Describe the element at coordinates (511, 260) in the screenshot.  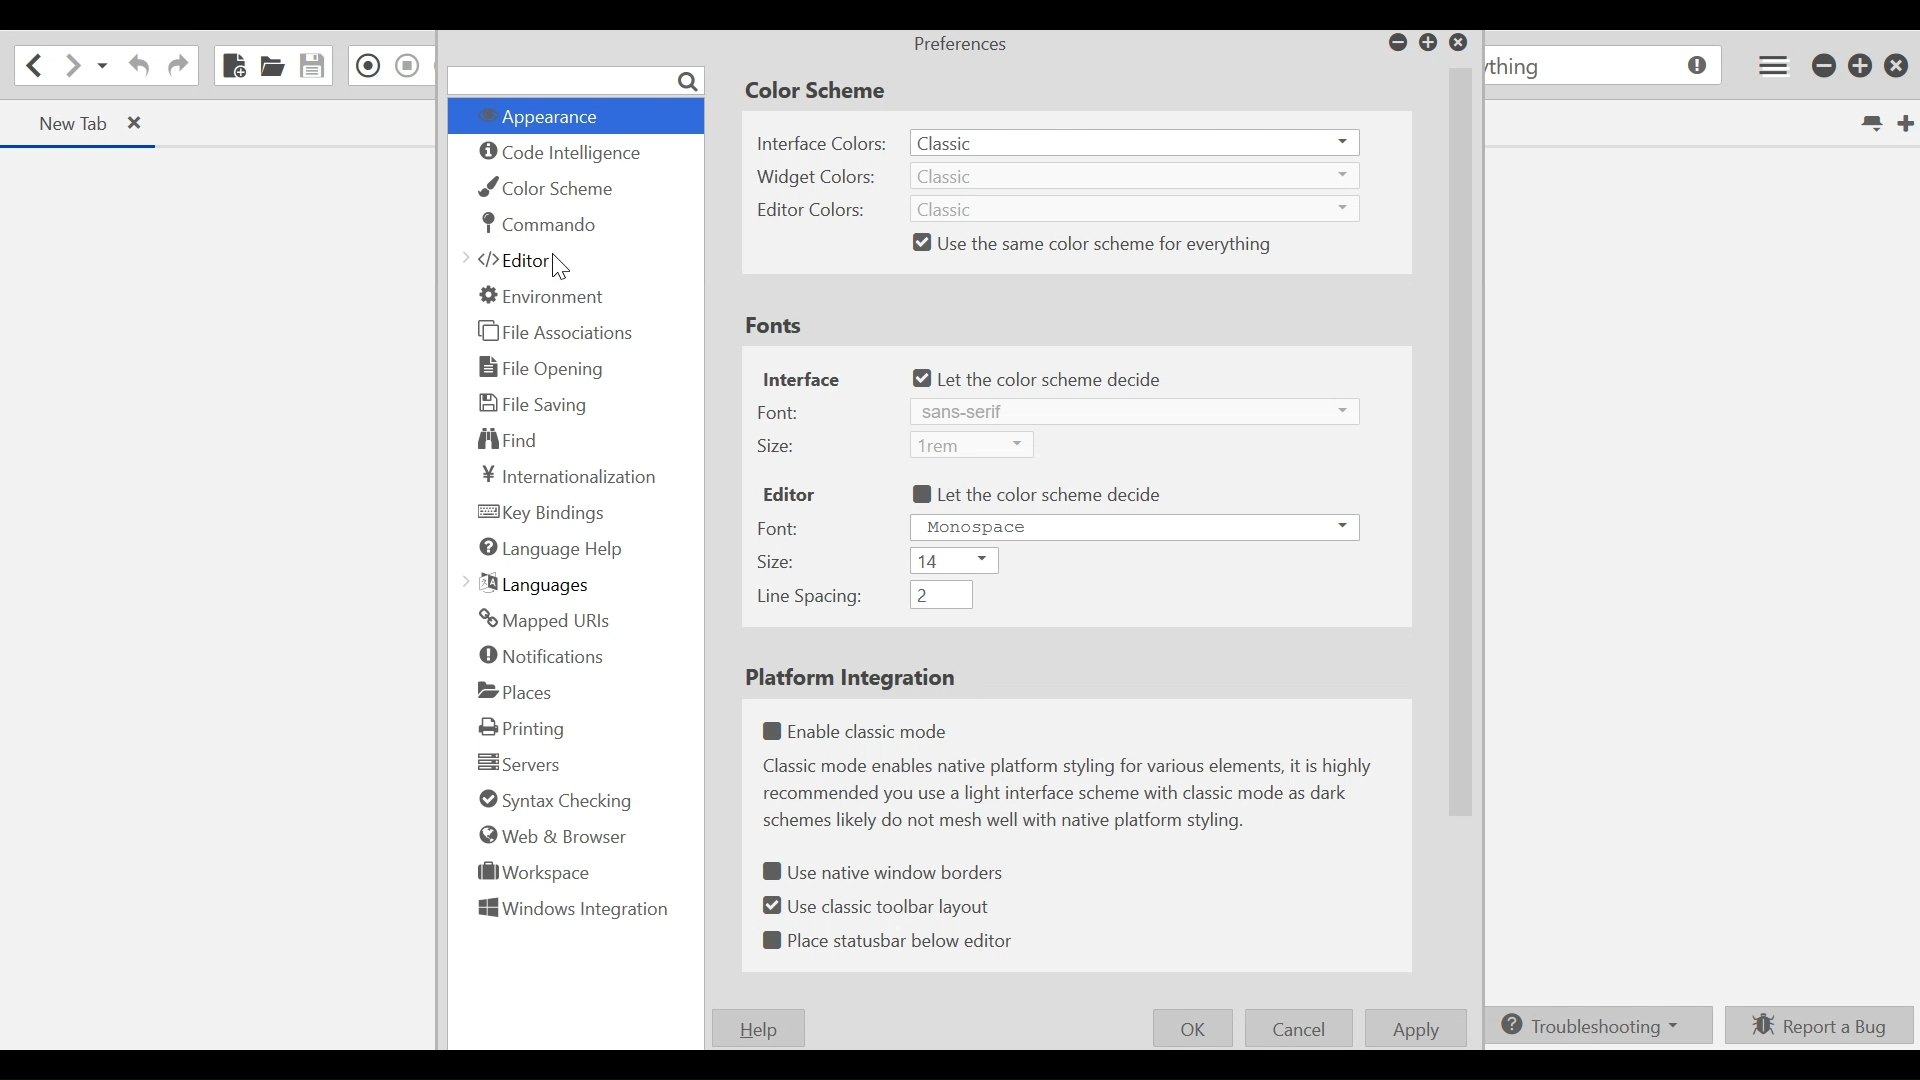
I see `Editor` at that location.